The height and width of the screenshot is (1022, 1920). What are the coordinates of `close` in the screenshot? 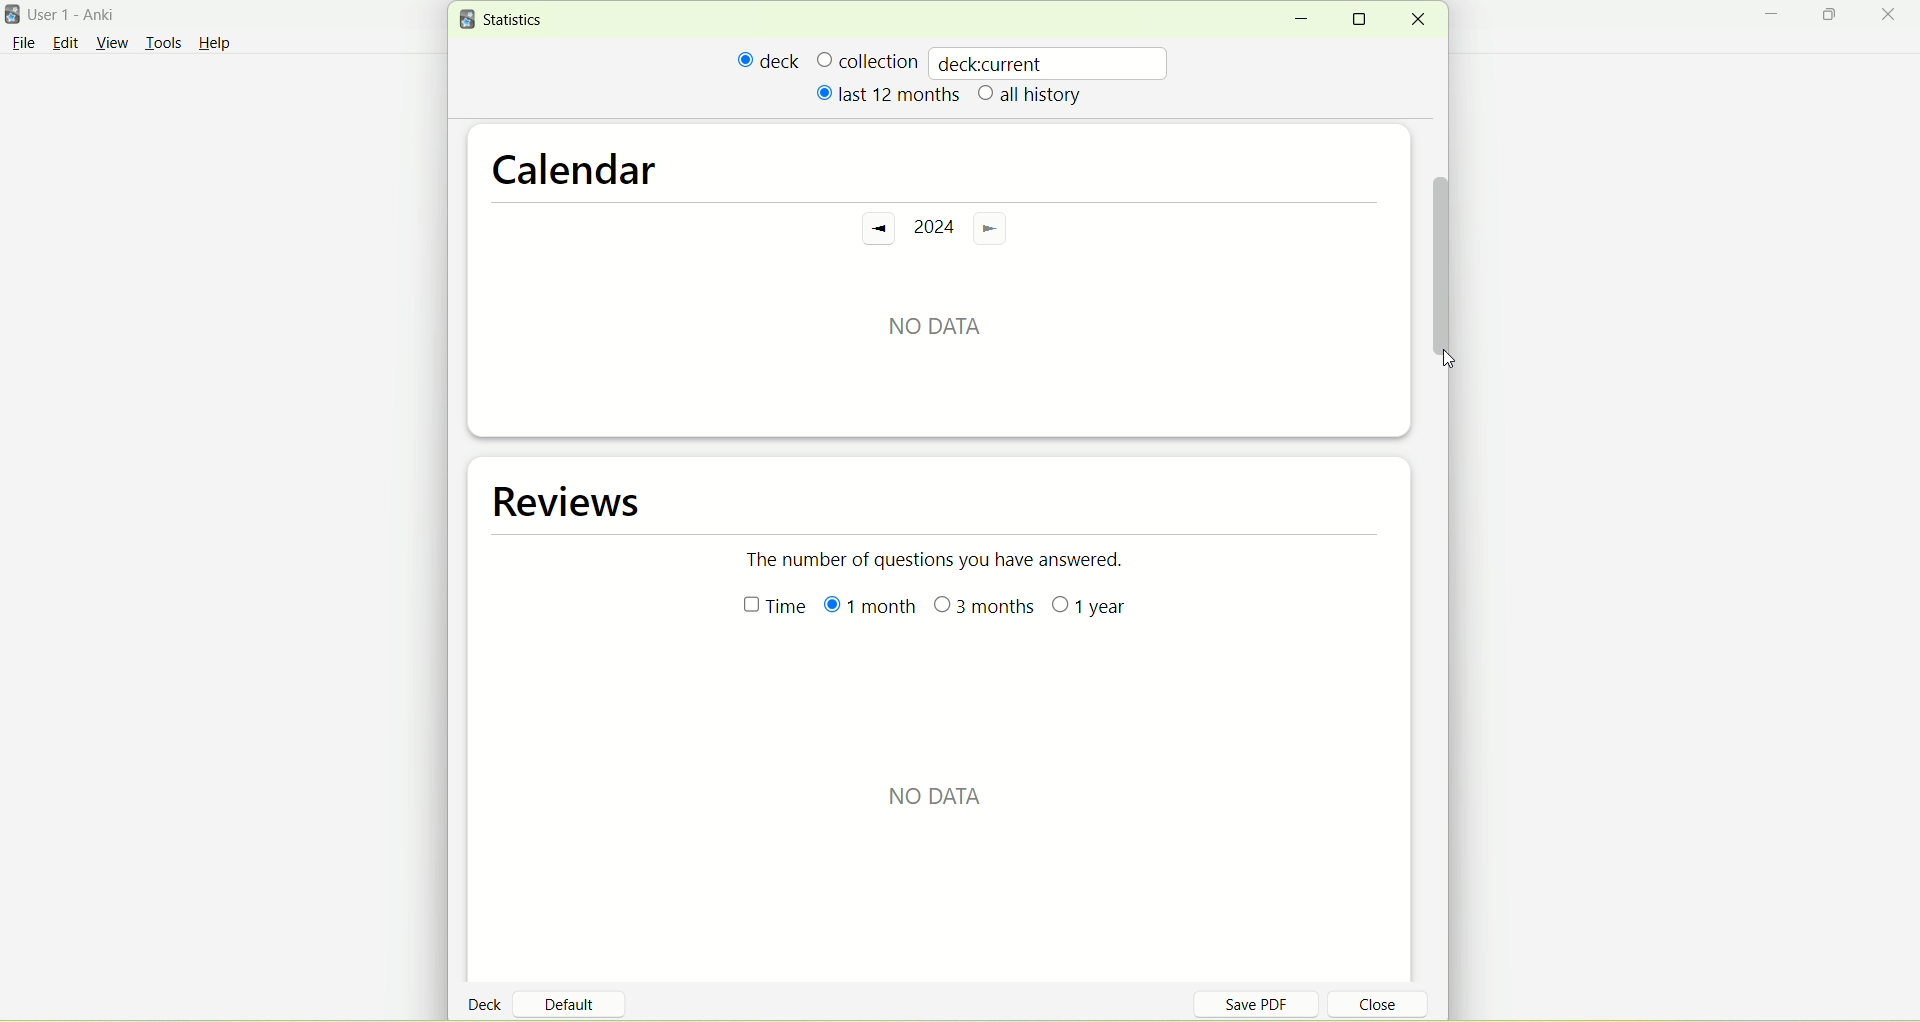 It's located at (1417, 20).